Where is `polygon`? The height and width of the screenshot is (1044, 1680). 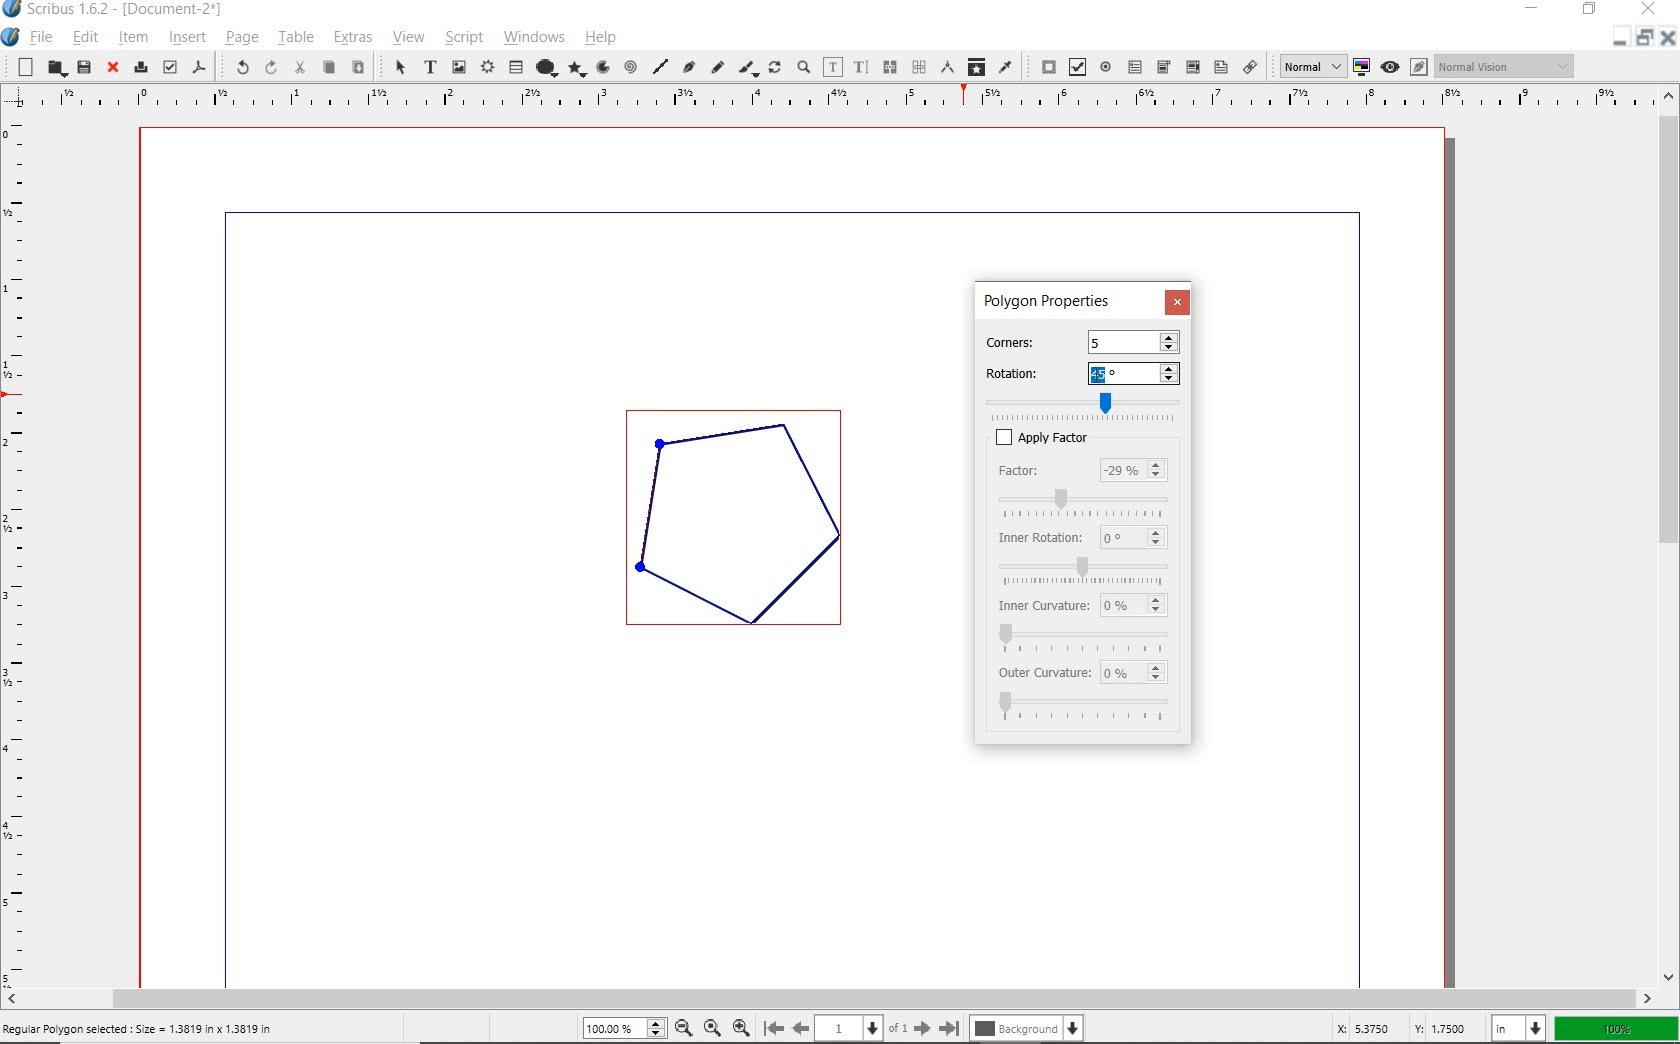
polygon is located at coordinates (579, 68).